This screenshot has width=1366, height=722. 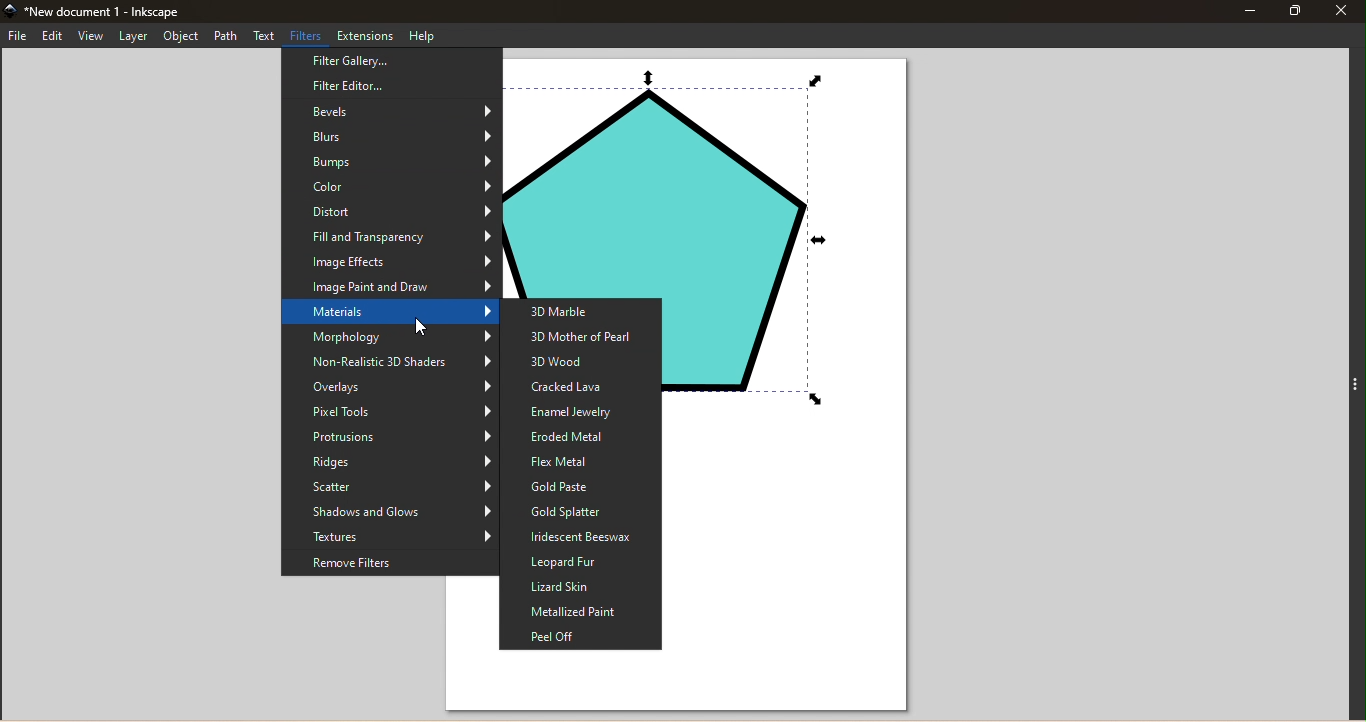 I want to click on Text, so click(x=265, y=35).